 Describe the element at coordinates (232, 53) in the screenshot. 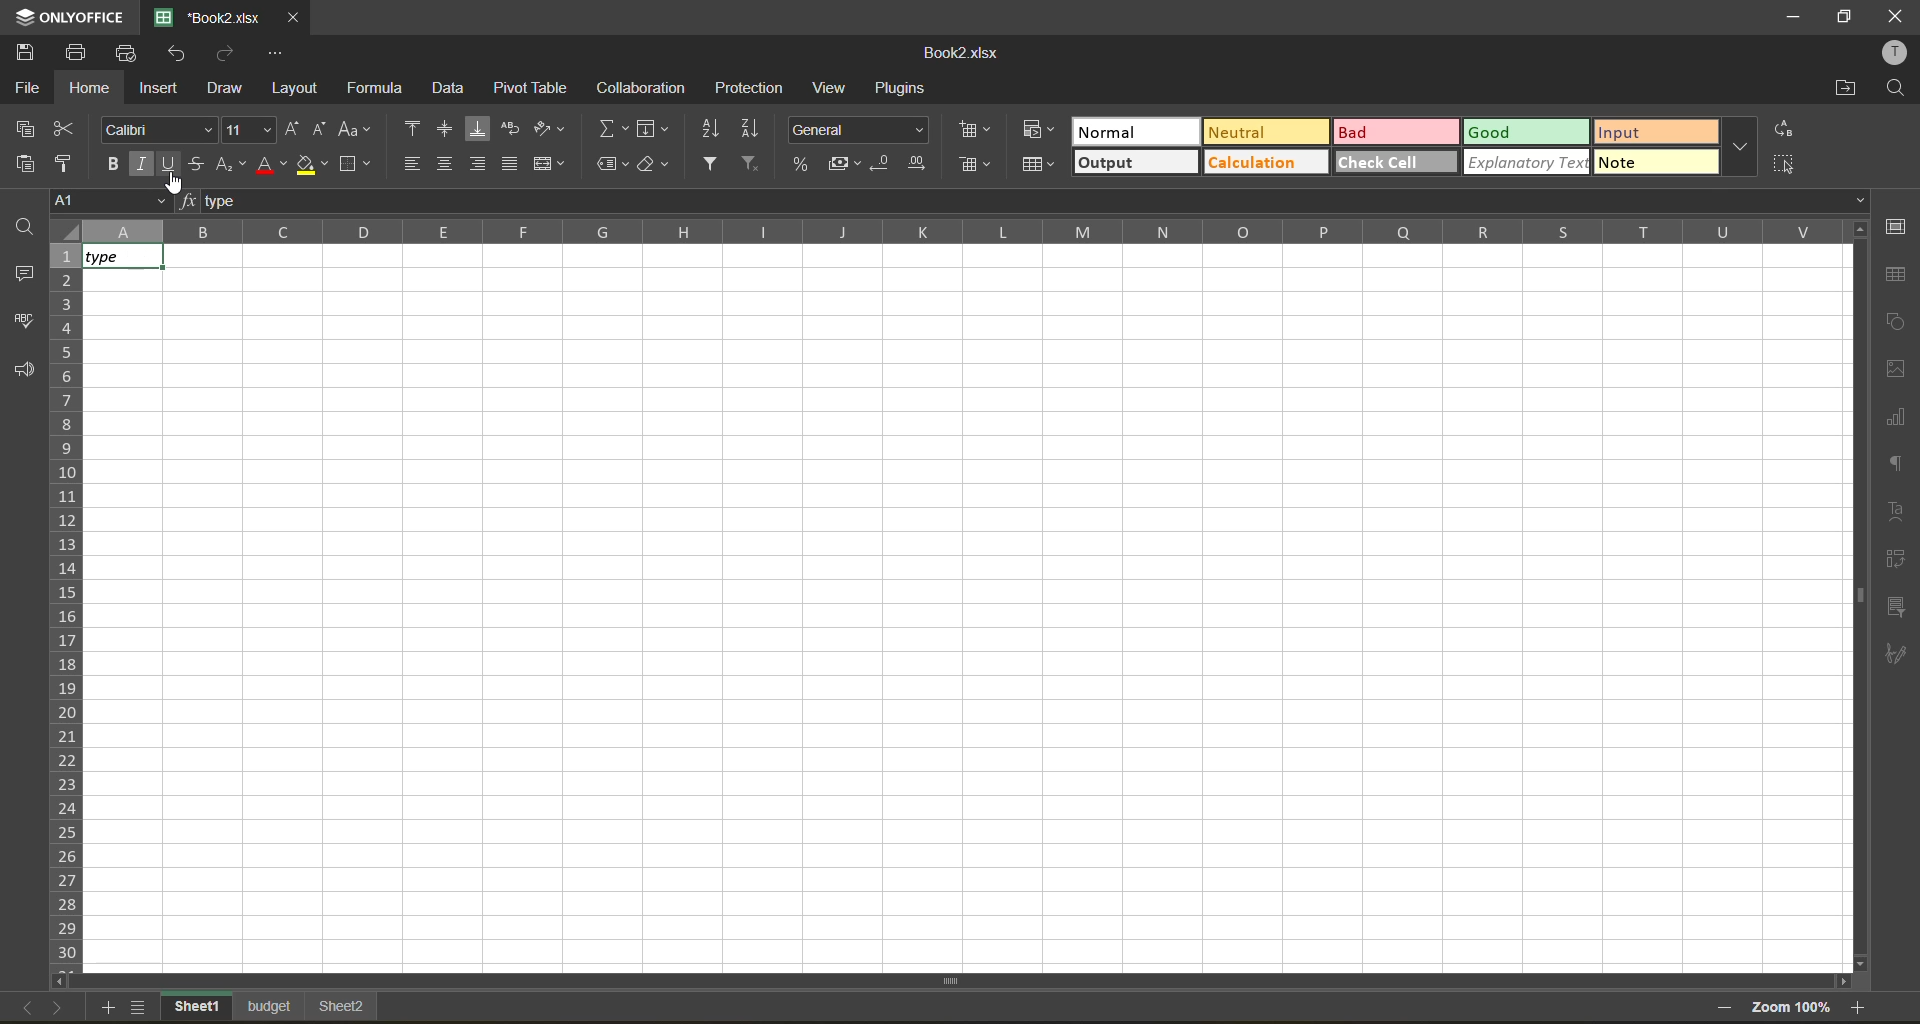

I see `redo` at that location.